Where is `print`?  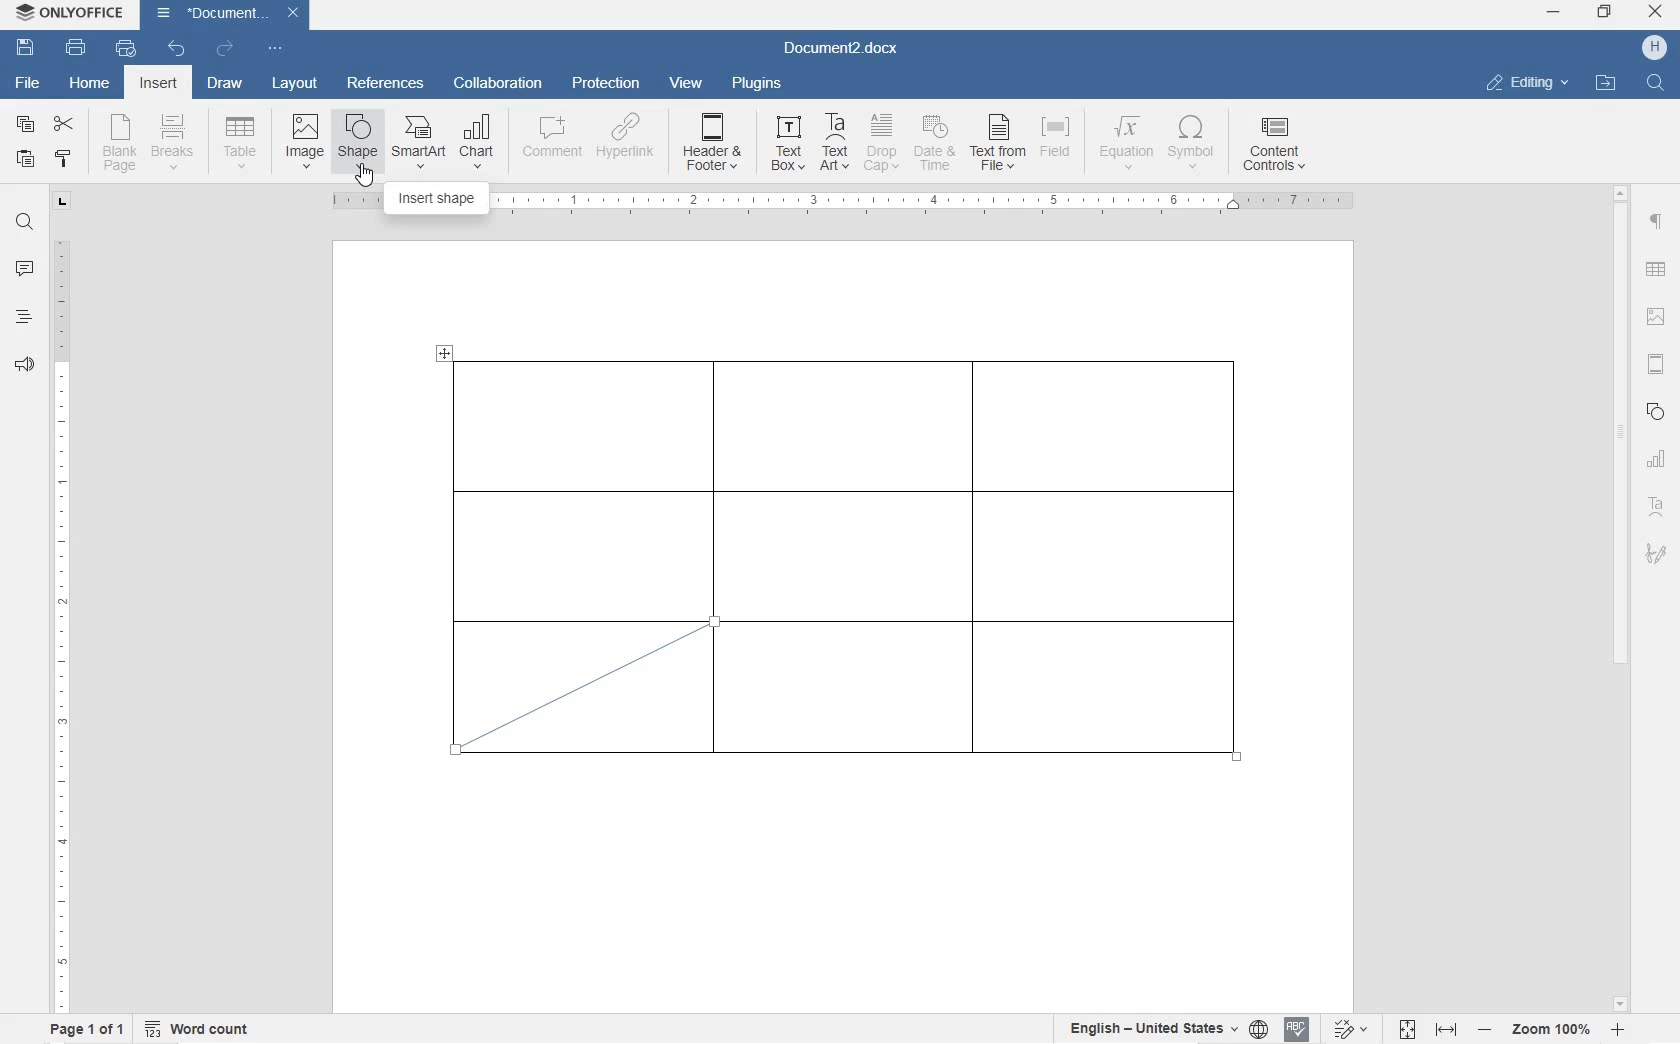
print is located at coordinates (77, 47).